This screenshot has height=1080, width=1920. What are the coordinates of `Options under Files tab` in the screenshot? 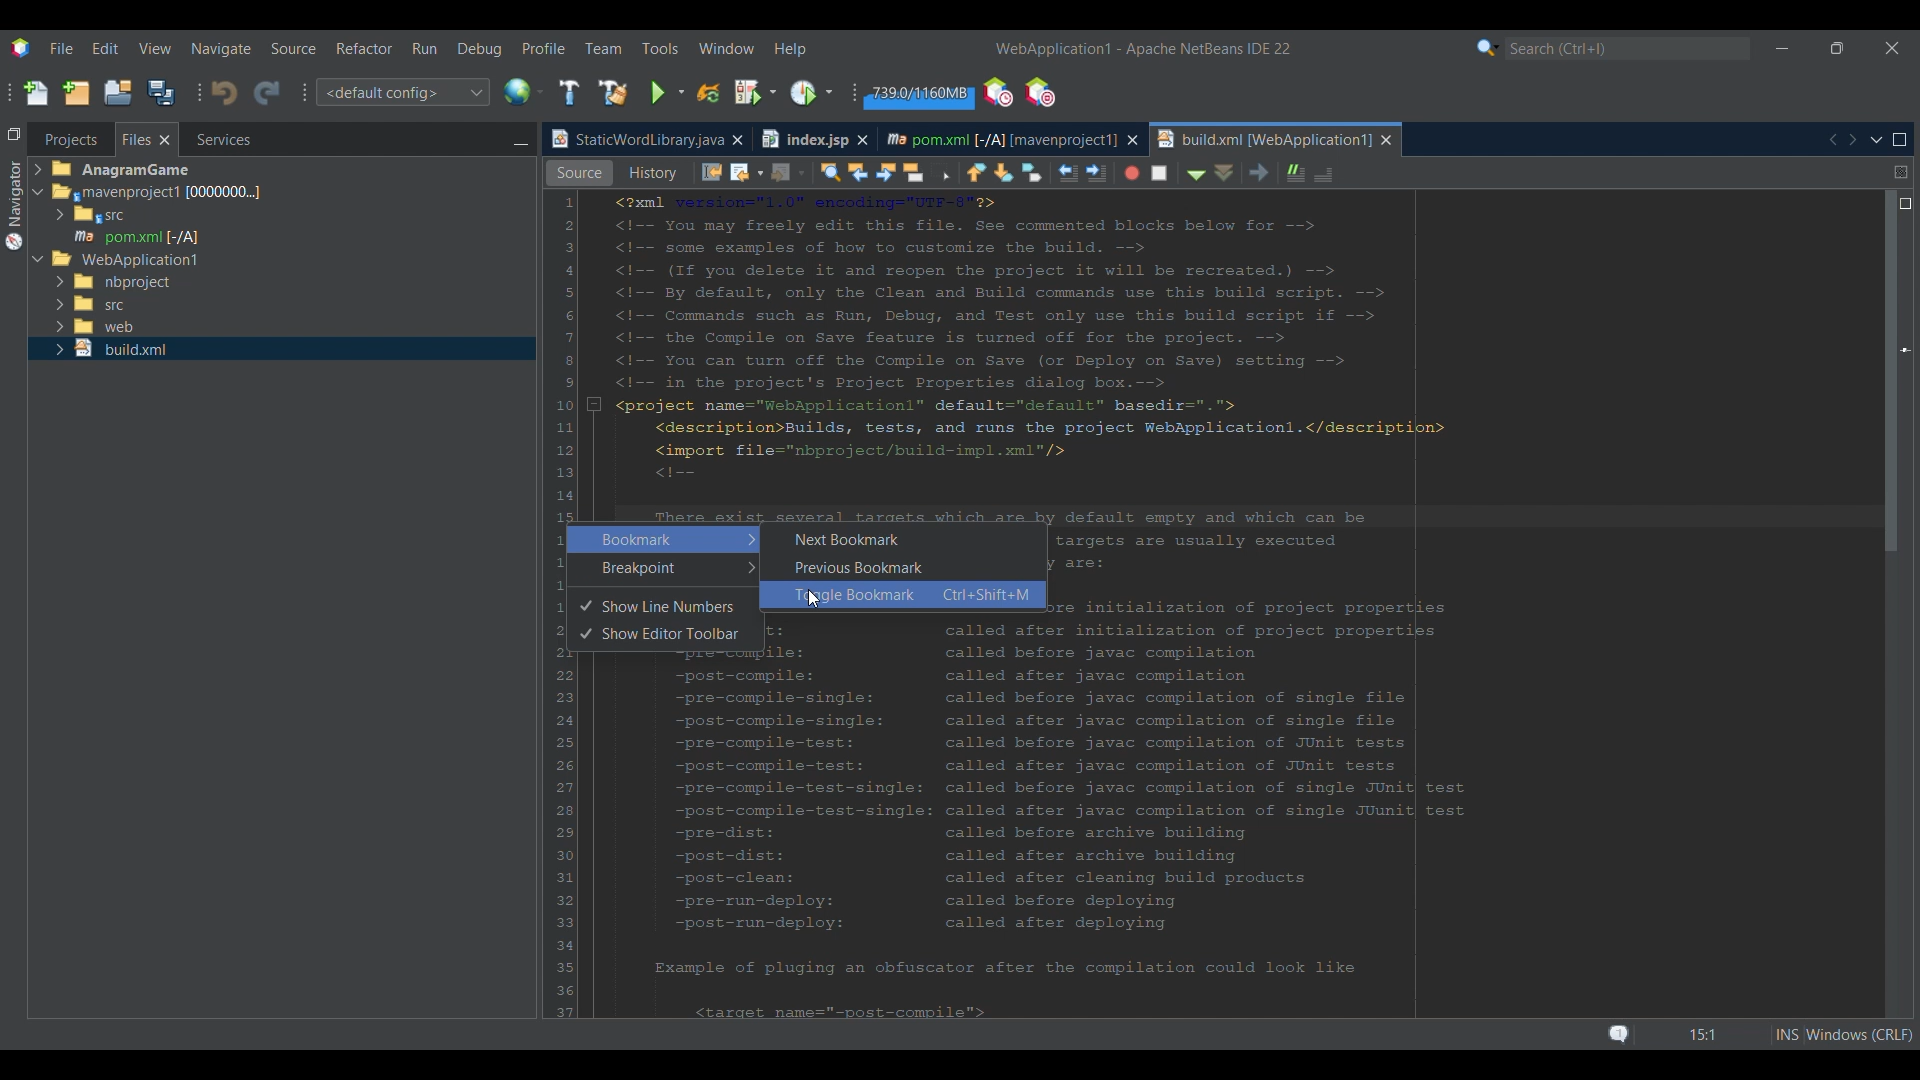 It's located at (141, 217).